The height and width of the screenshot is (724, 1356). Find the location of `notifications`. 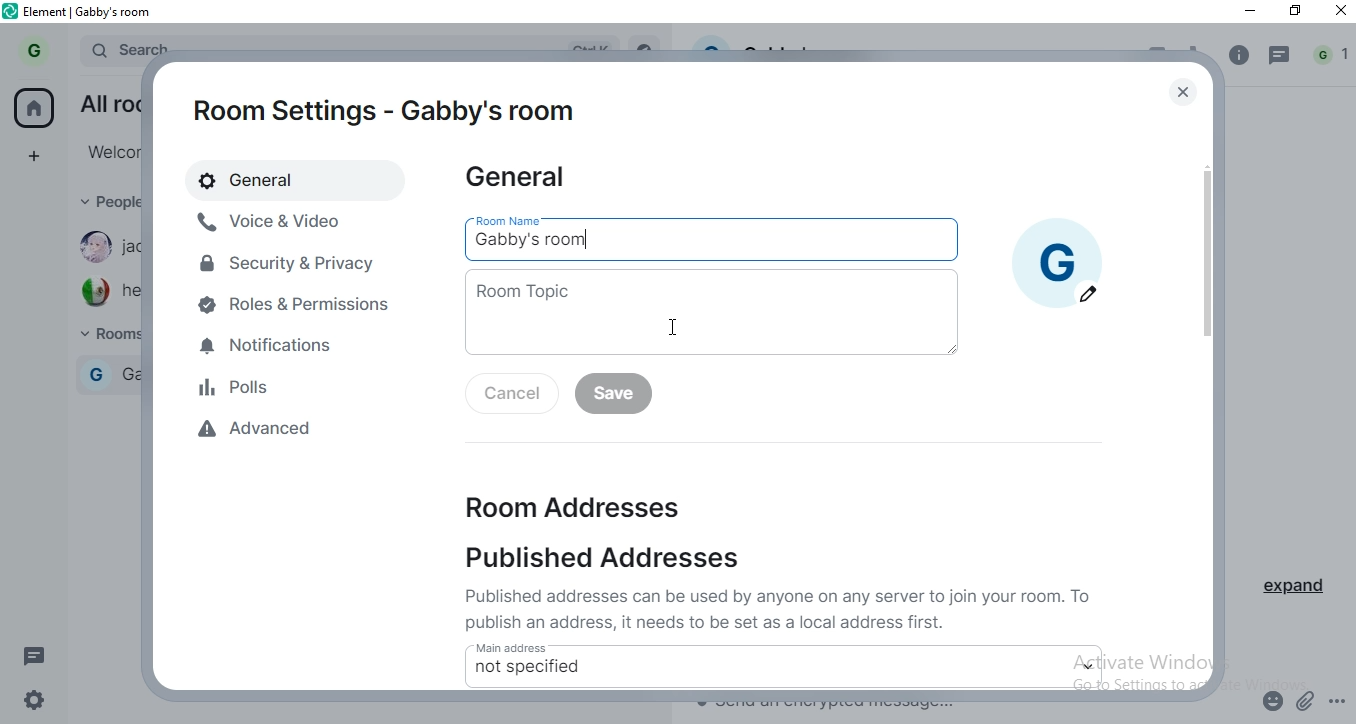

notifications is located at coordinates (299, 348).